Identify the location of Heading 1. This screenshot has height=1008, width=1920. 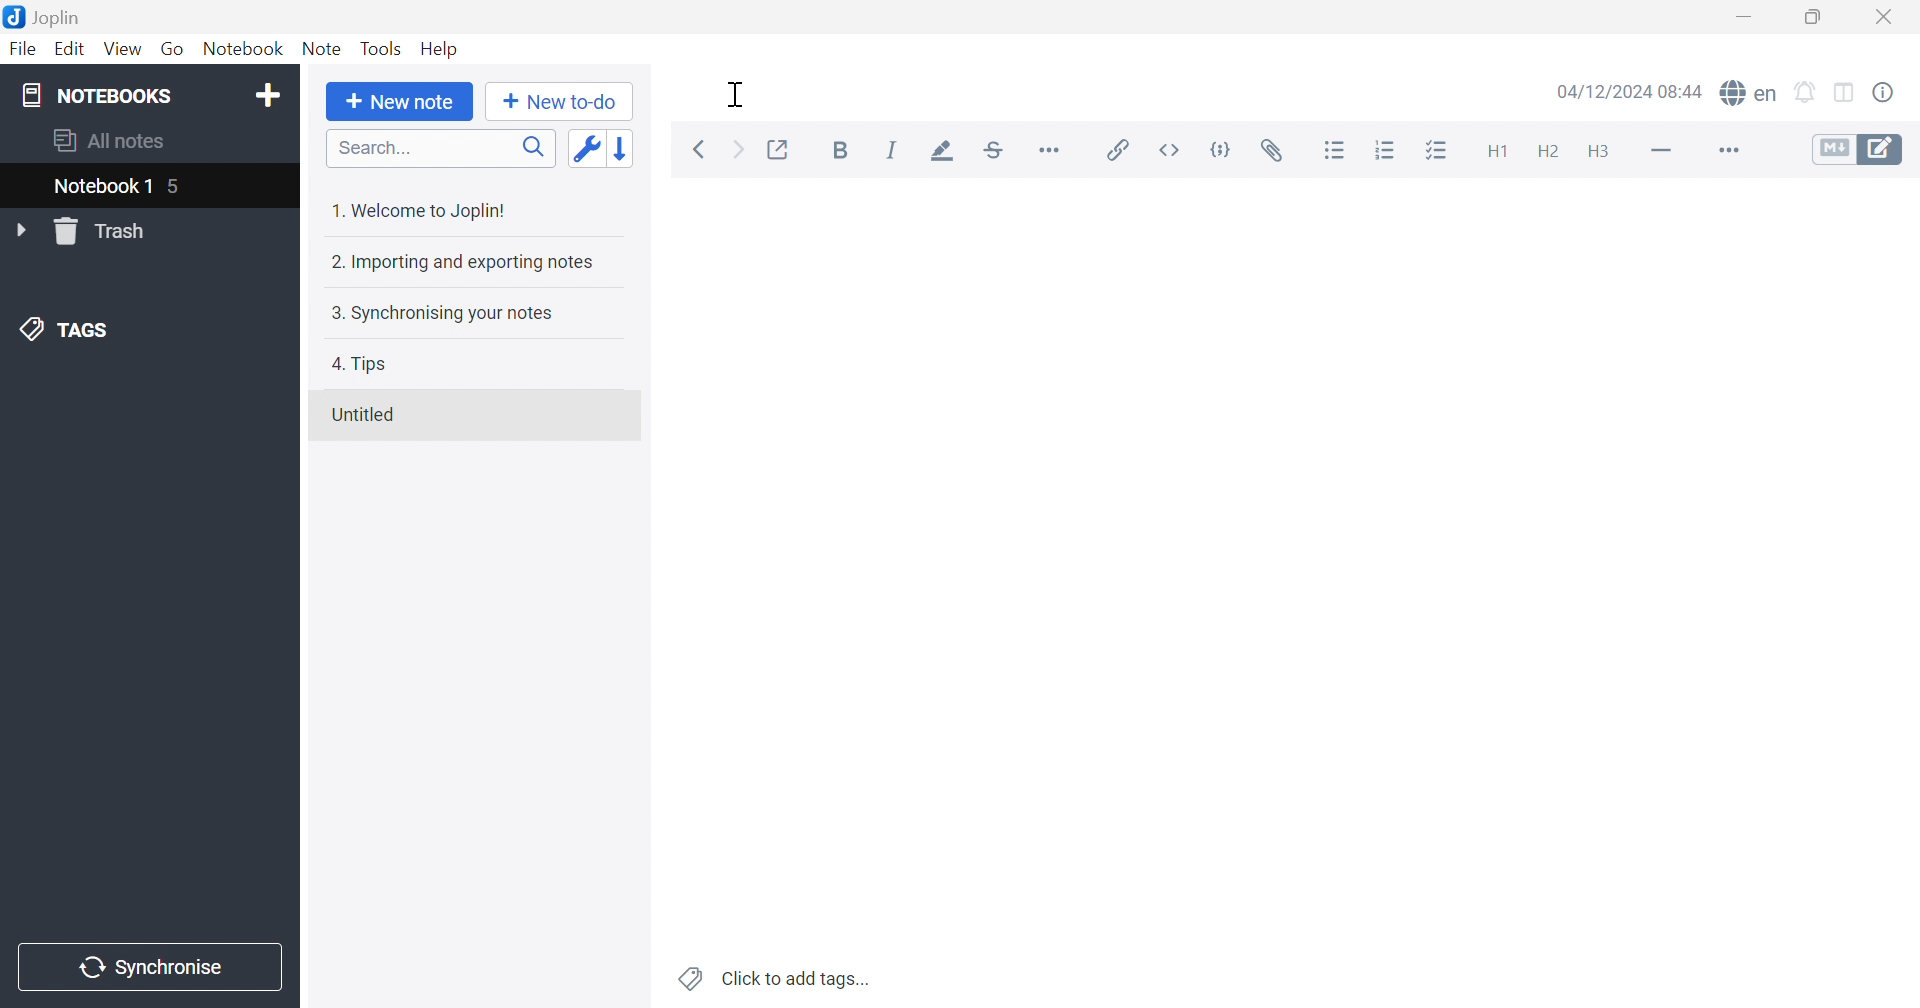
(1496, 150).